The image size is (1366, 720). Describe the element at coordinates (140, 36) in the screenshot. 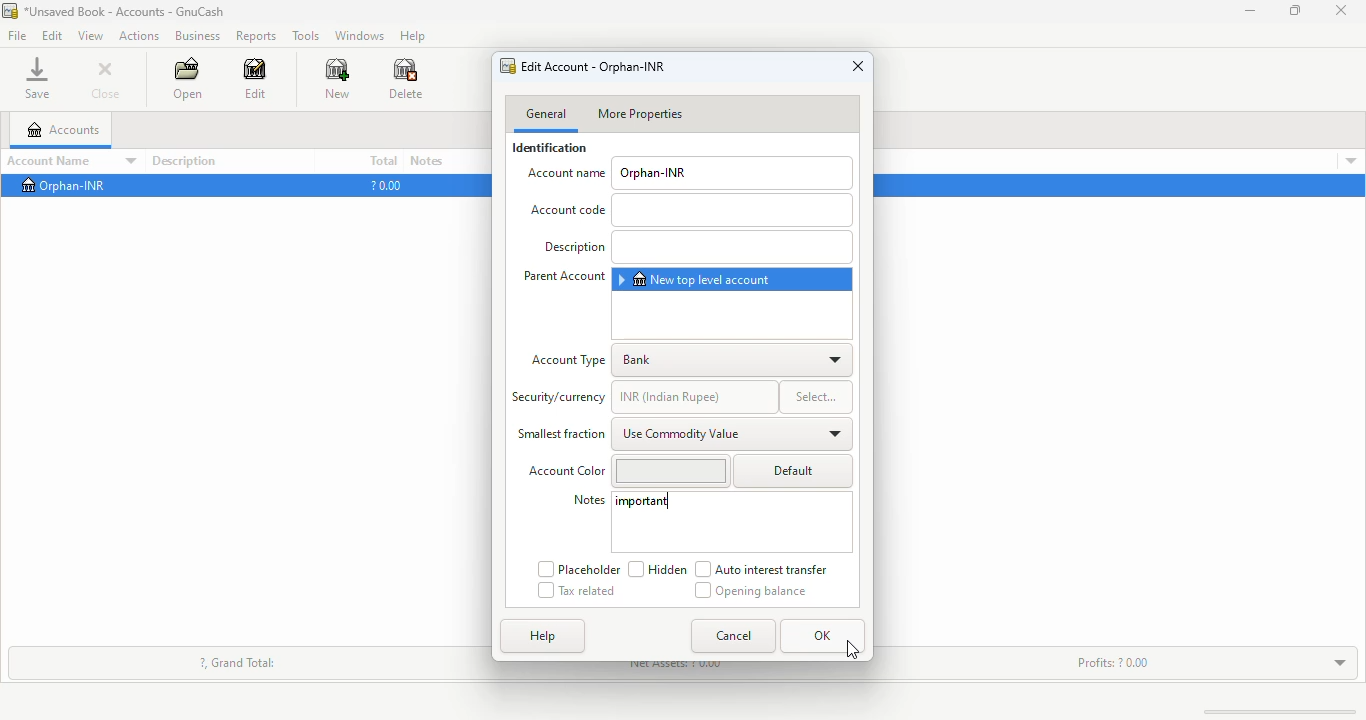

I see `actions` at that location.